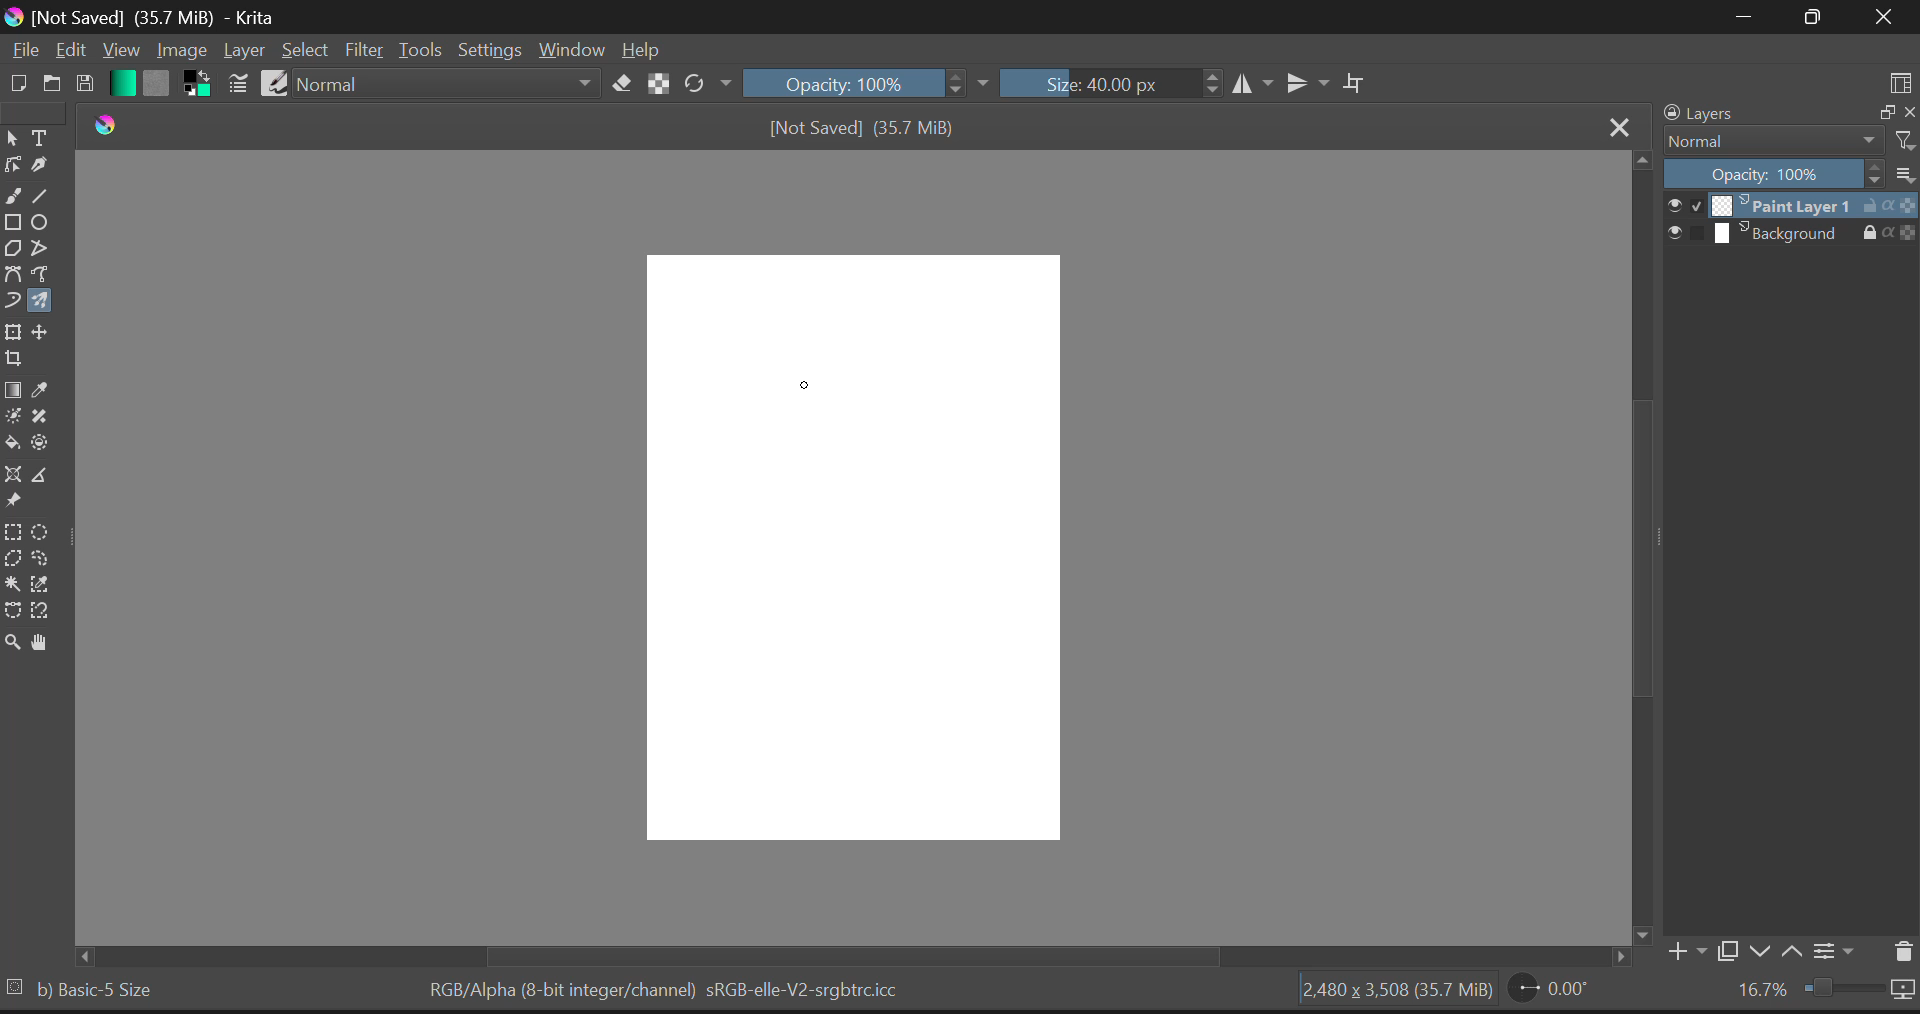  What do you see at coordinates (1750, 16) in the screenshot?
I see `Restore Down` at bounding box center [1750, 16].